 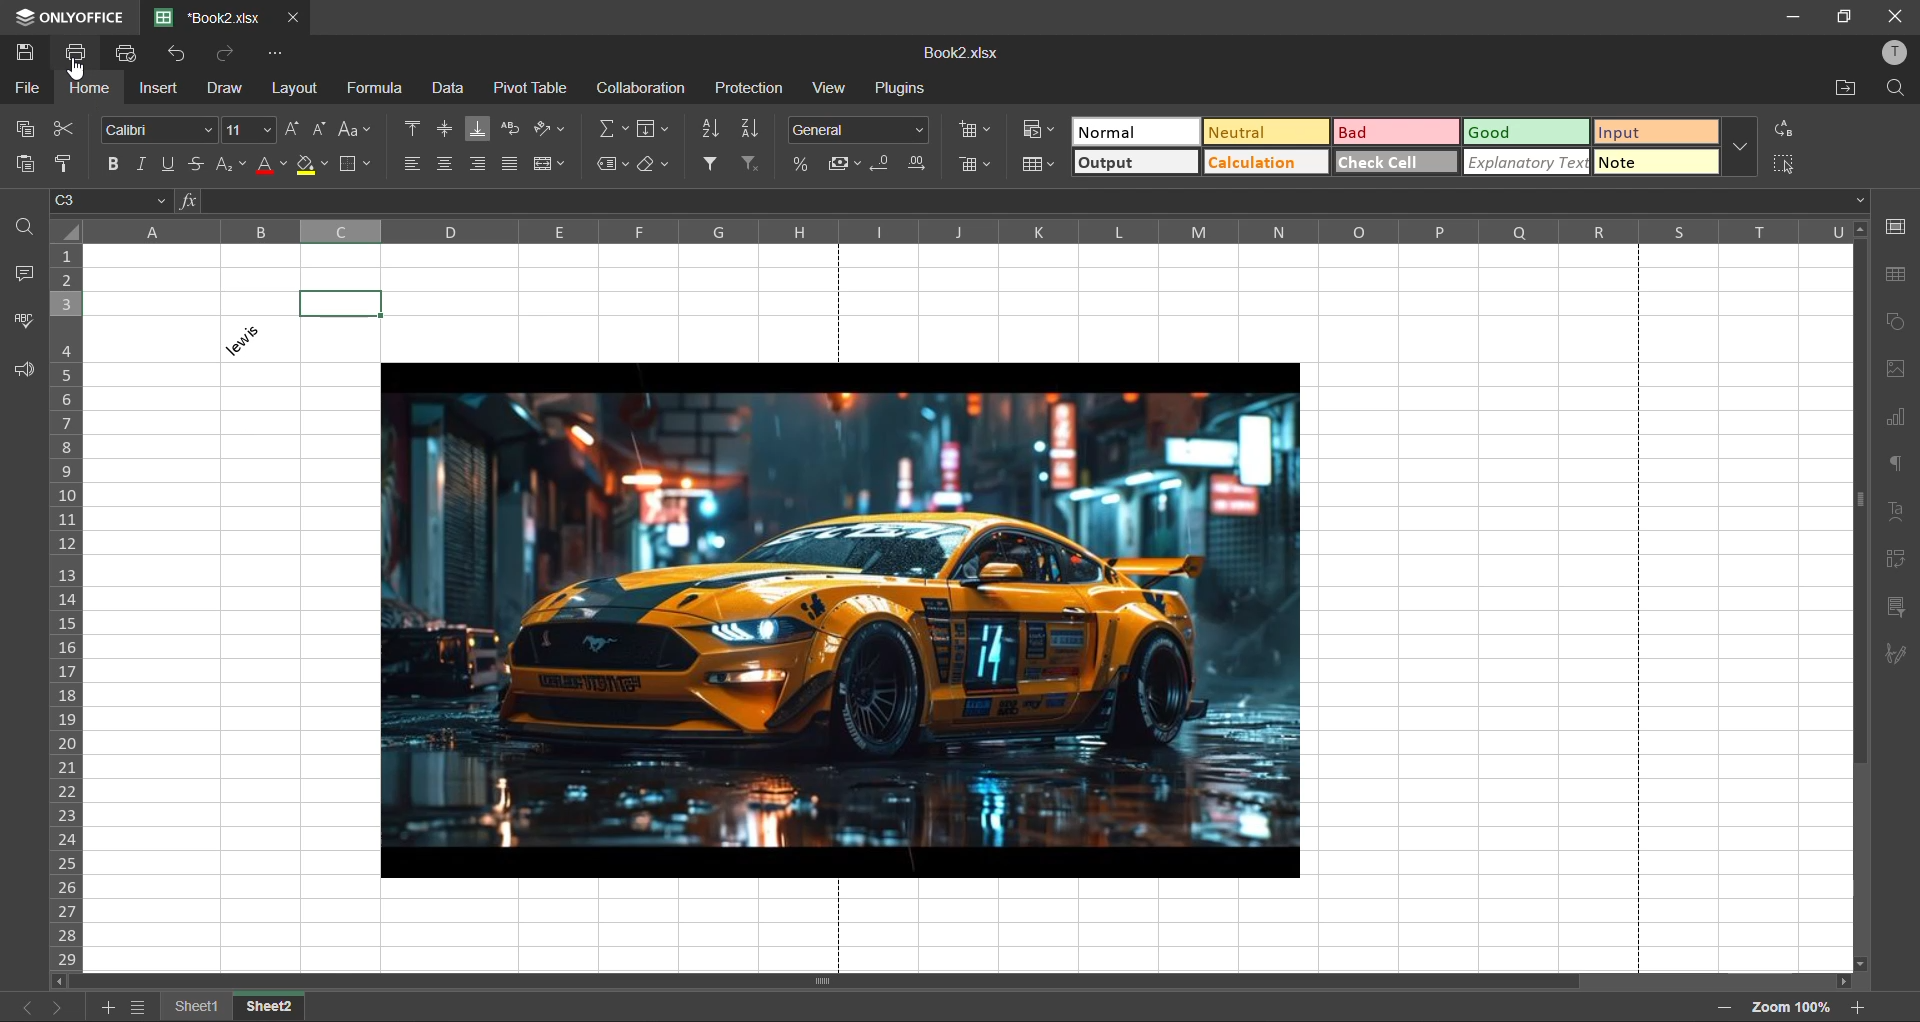 I want to click on close , so click(x=1898, y=18).